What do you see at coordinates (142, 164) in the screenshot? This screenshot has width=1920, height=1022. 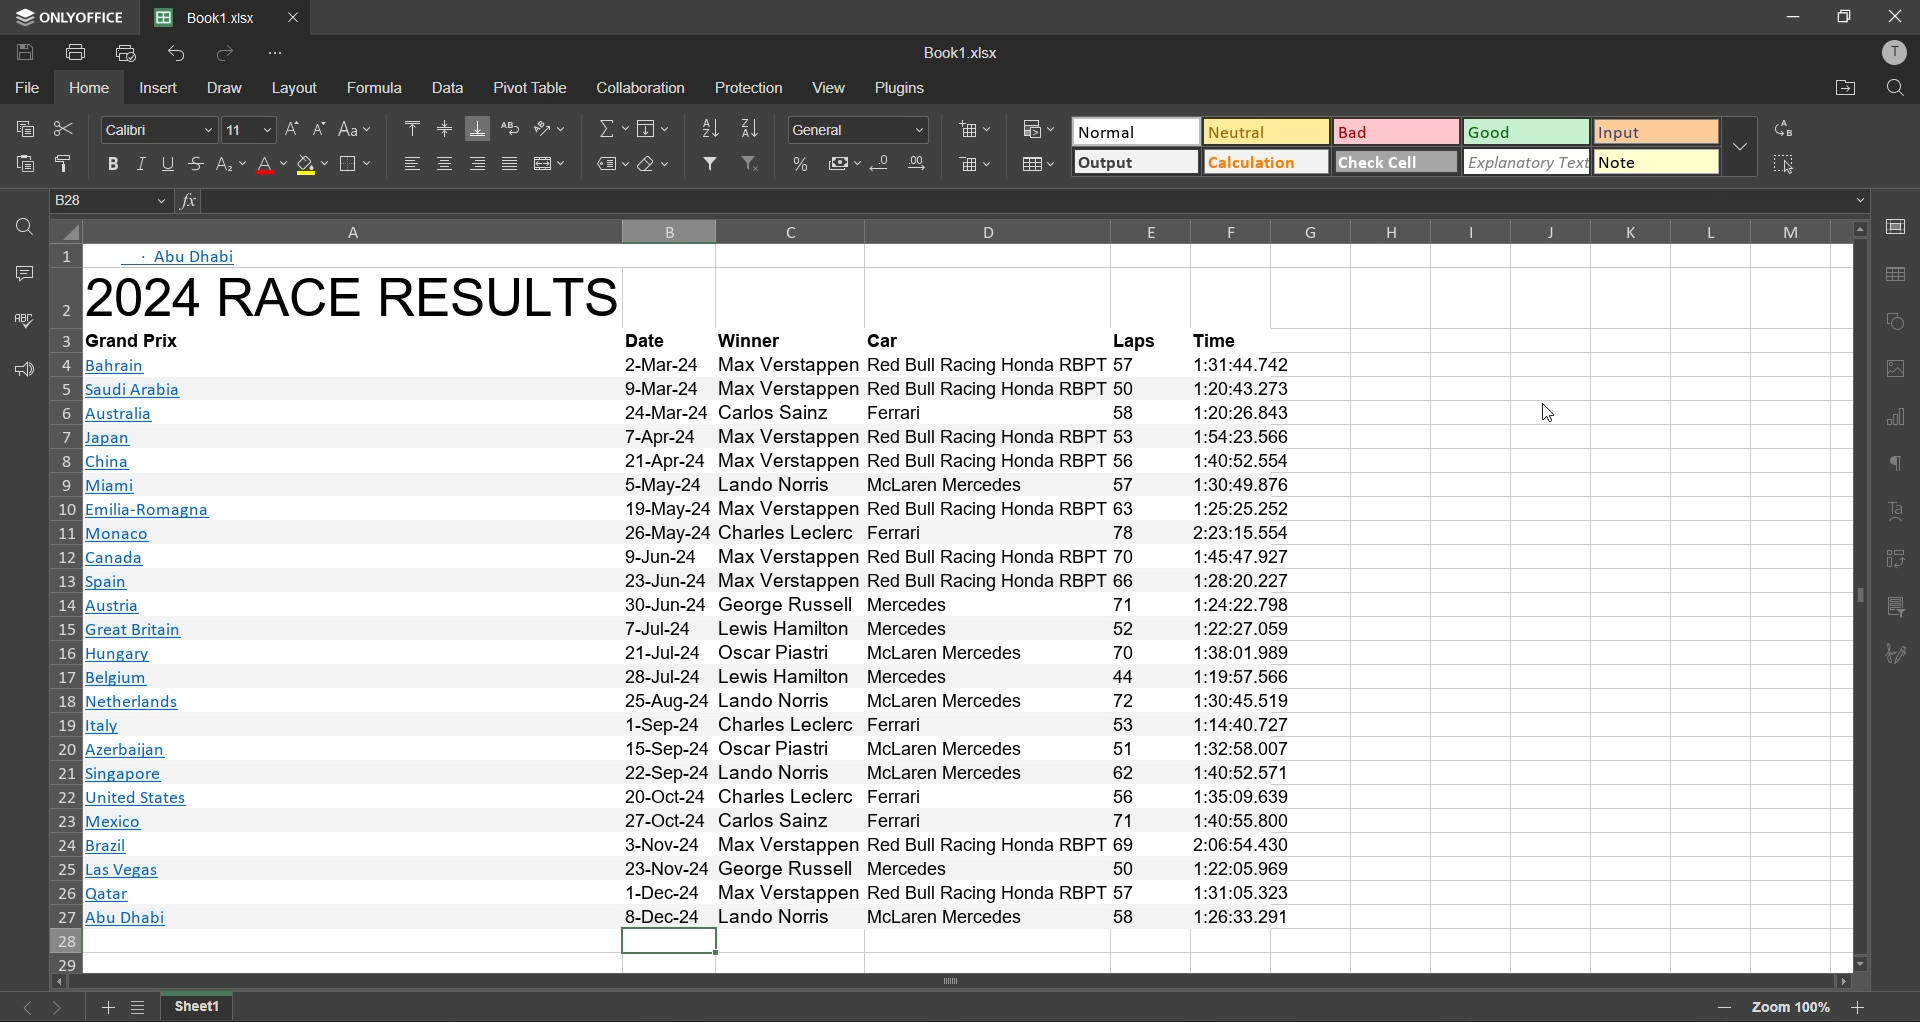 I see `italic` at bounding box center [142, 164].